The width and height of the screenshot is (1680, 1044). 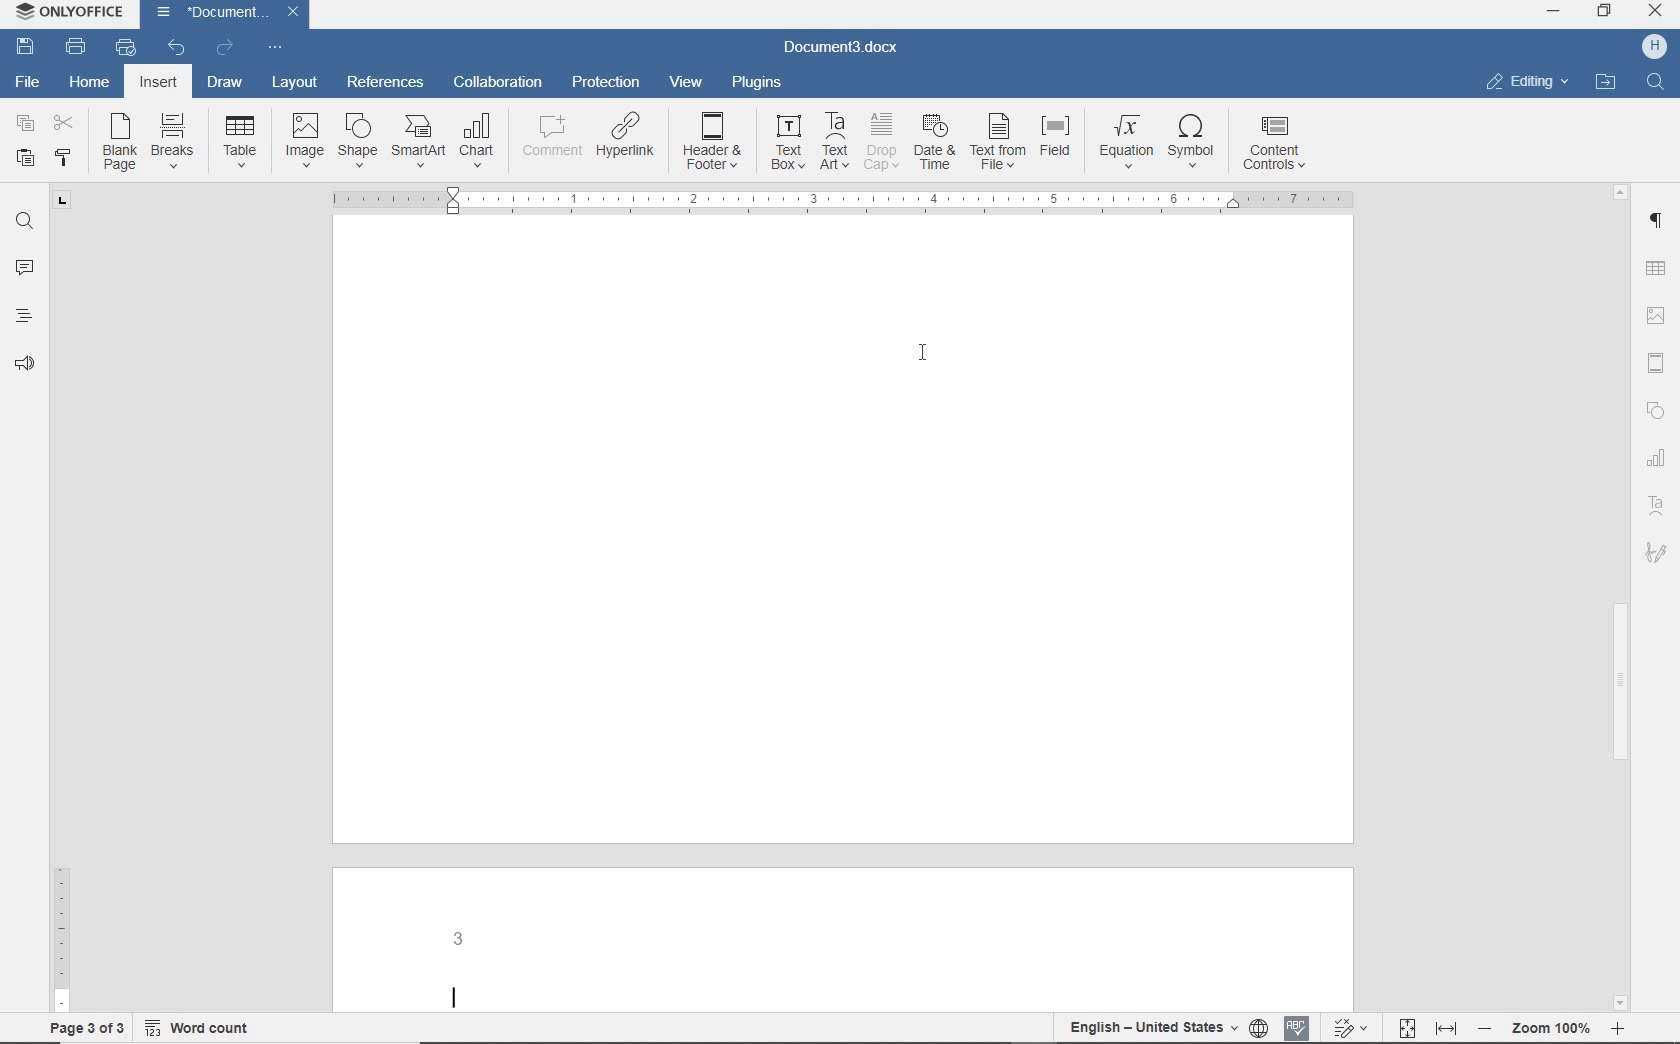 I want to click on DATE & TIME, so click(x=935, y=143).